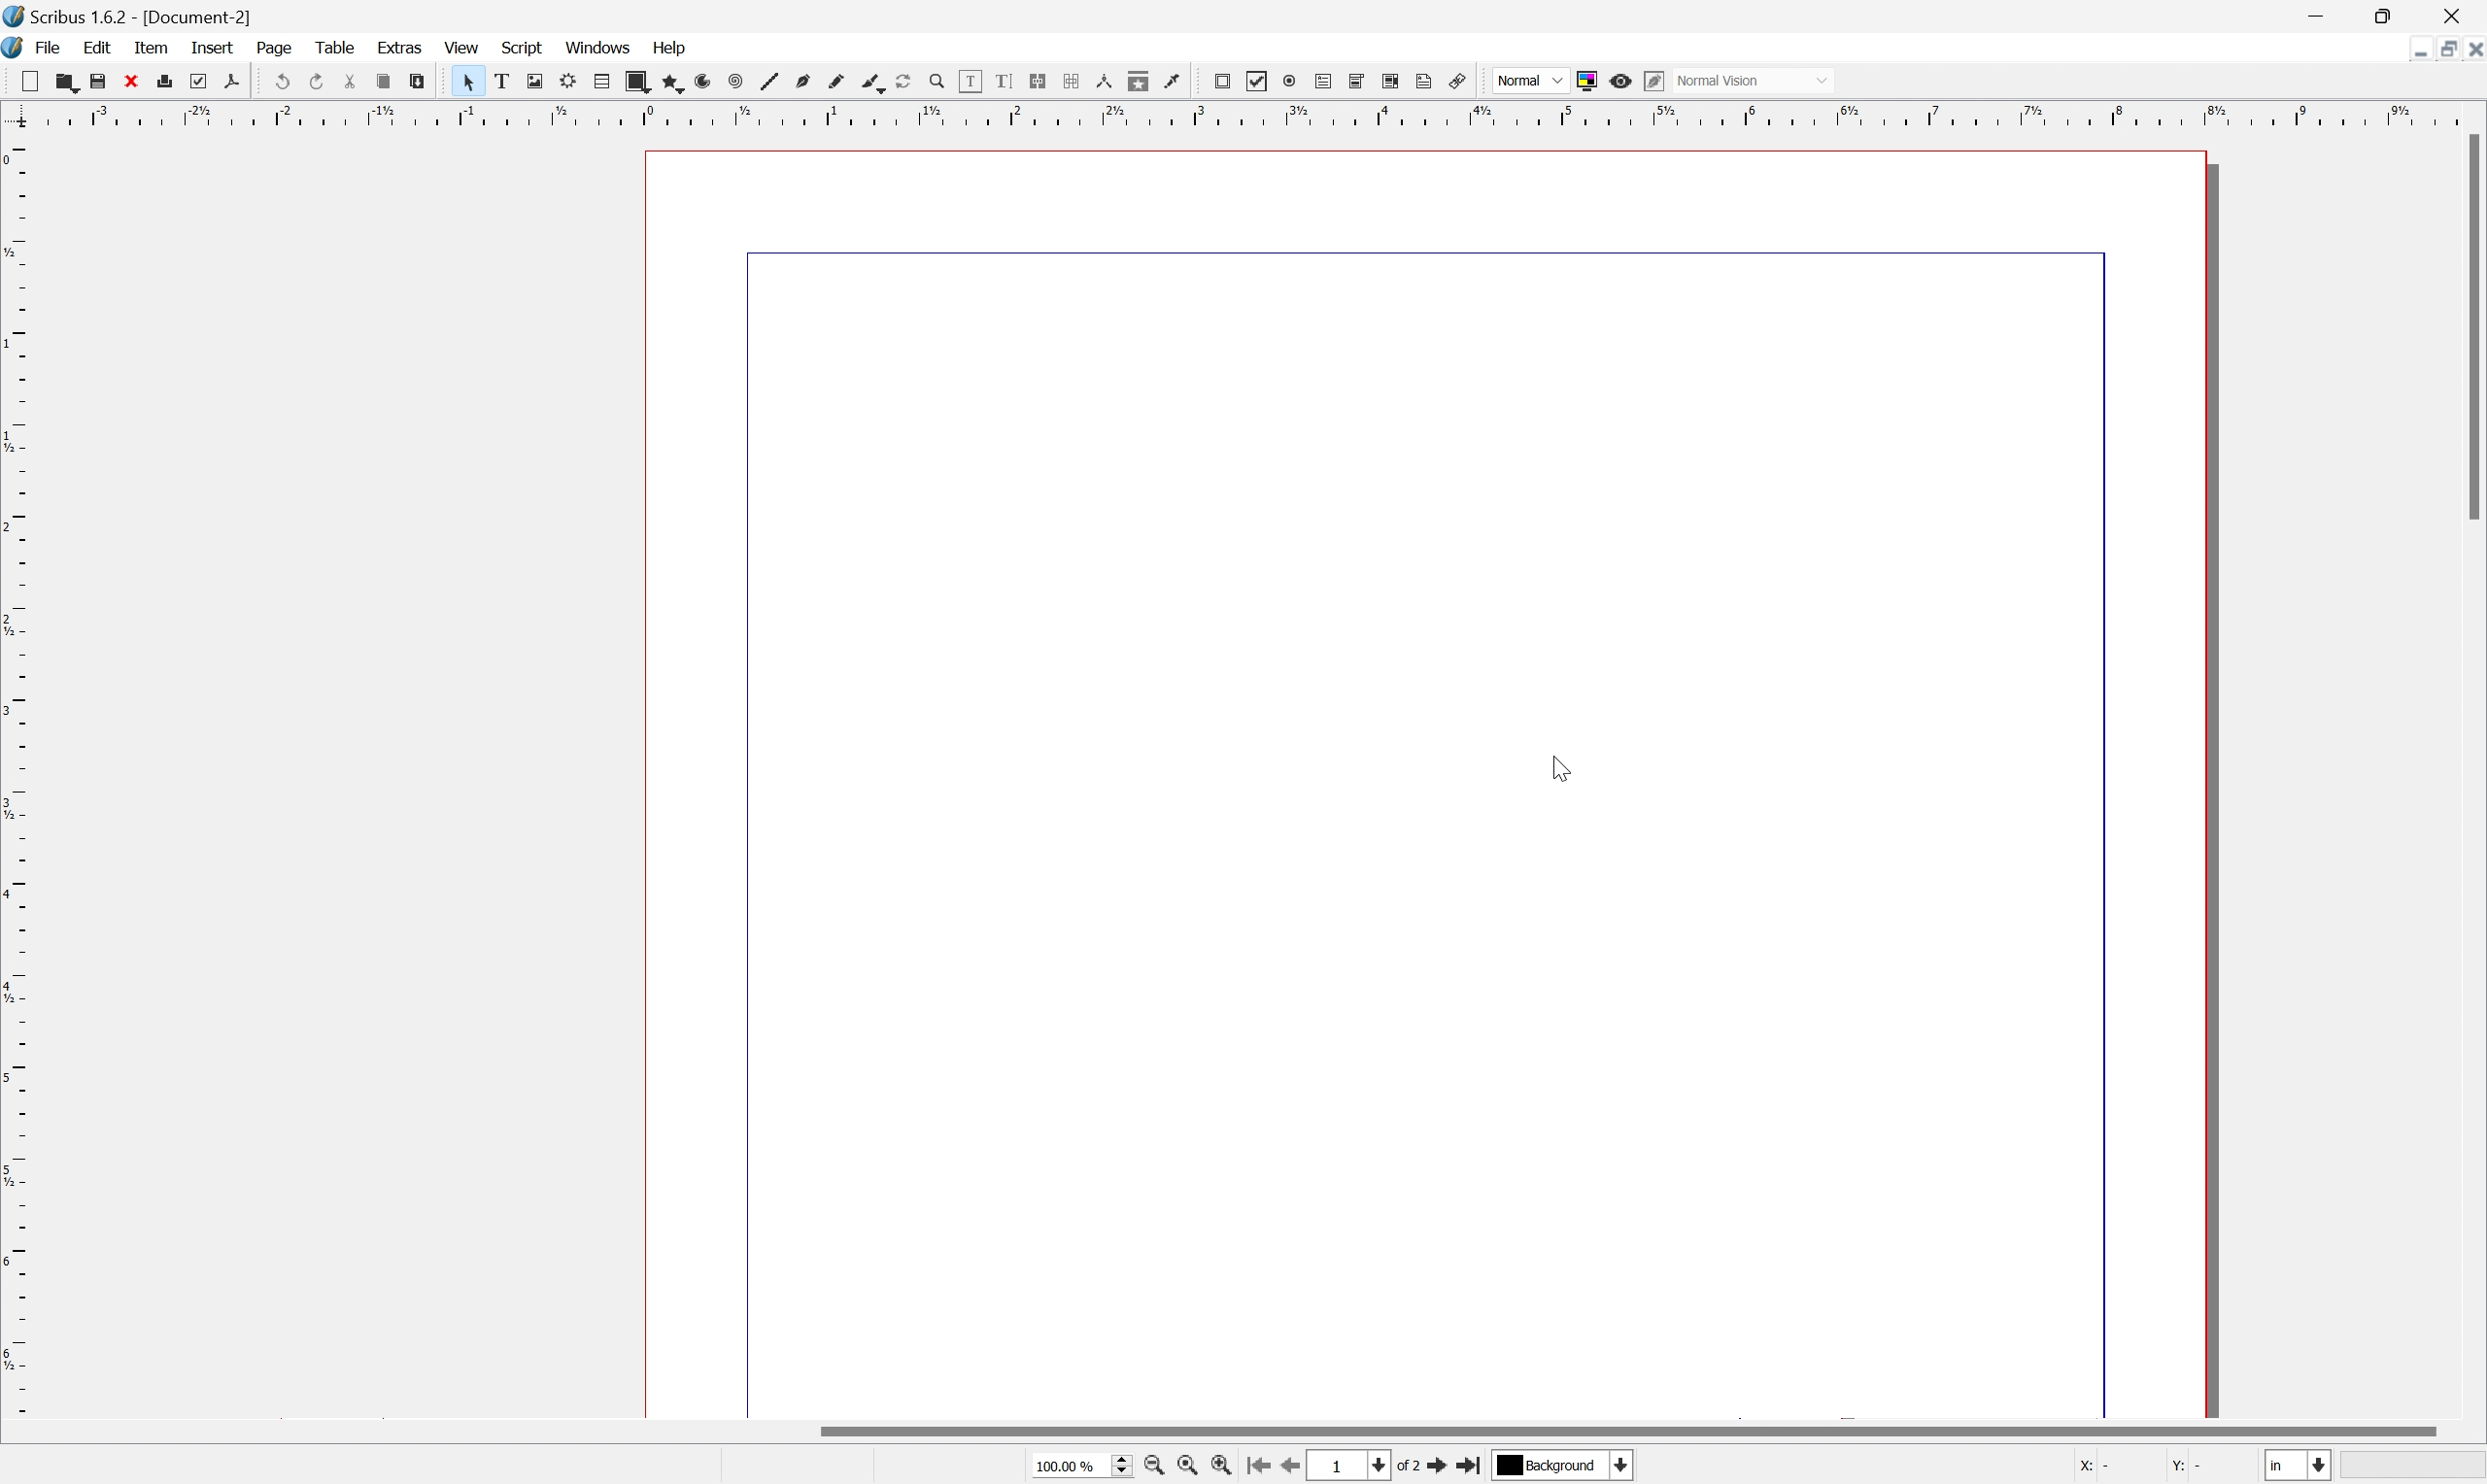 The height and width of the screenshot is (1484, 2487). Describe the element at coordinates (1155, 1467) in the screenshot. I see `zoom out` at that location.